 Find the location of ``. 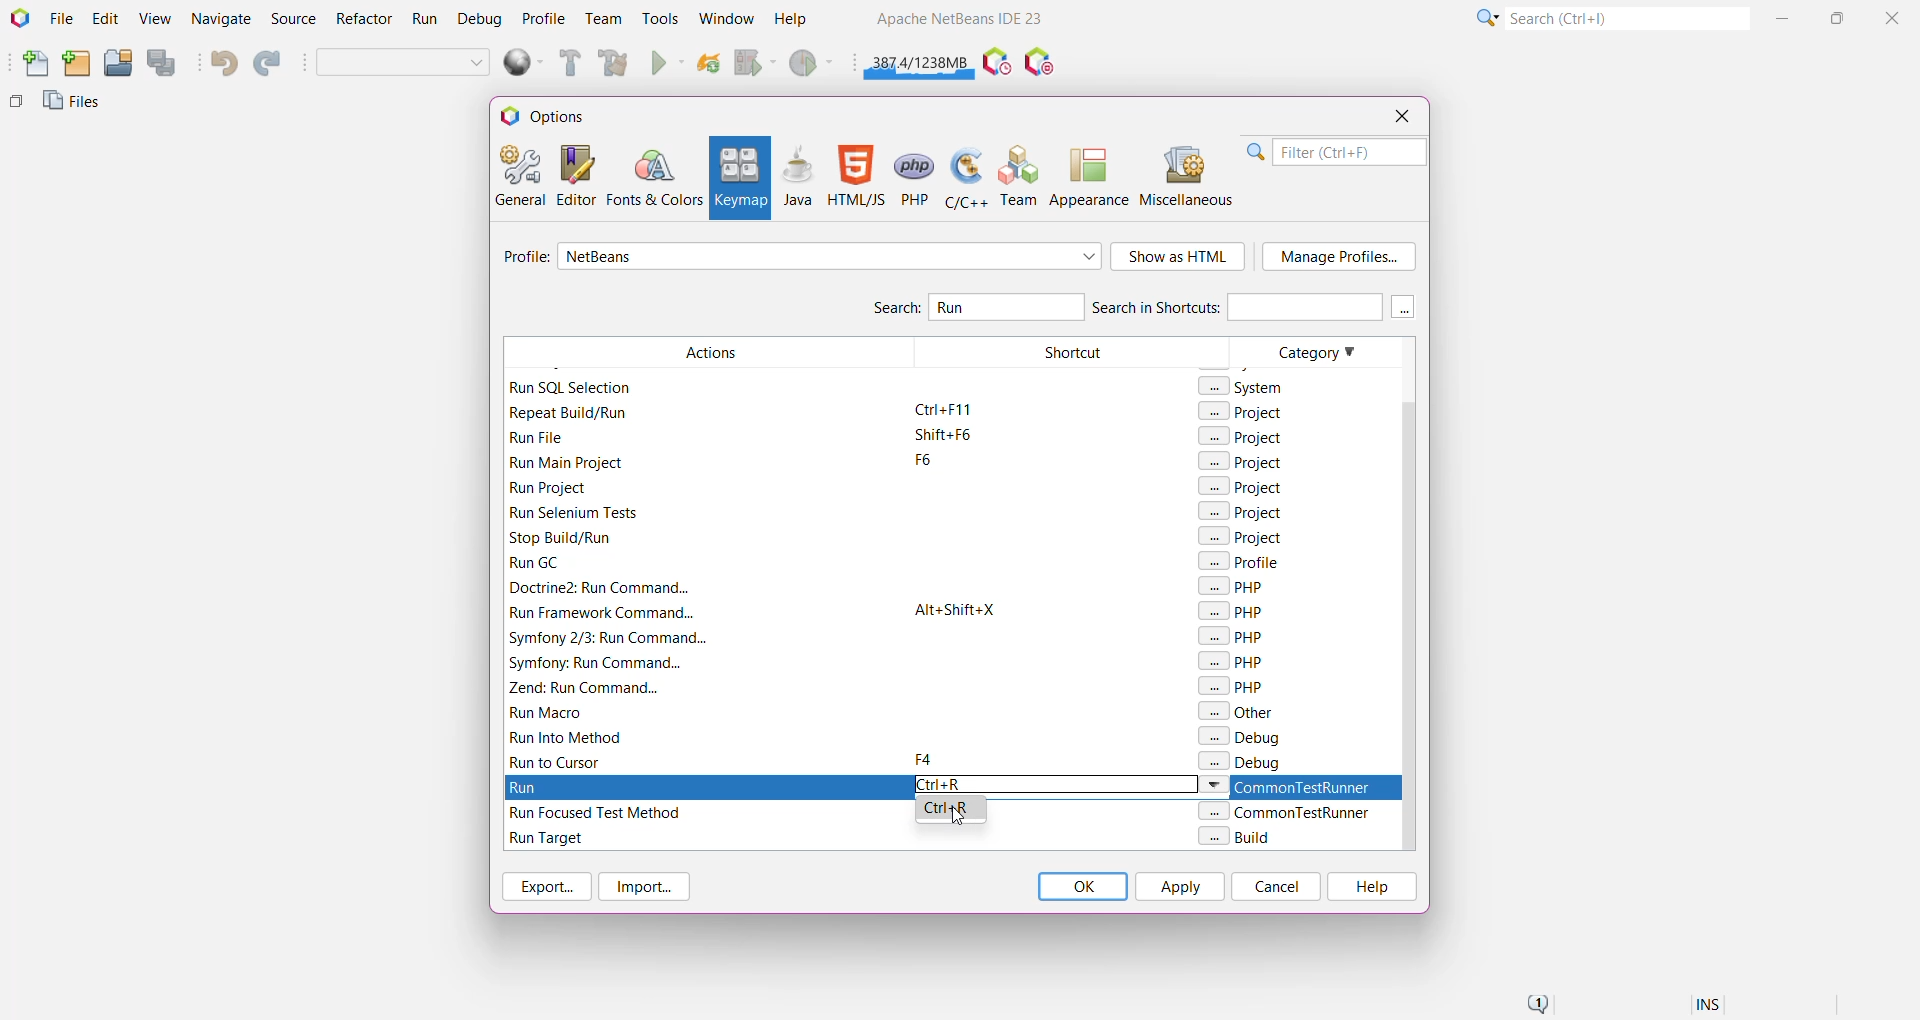

 is located at coordinates (523, 63).